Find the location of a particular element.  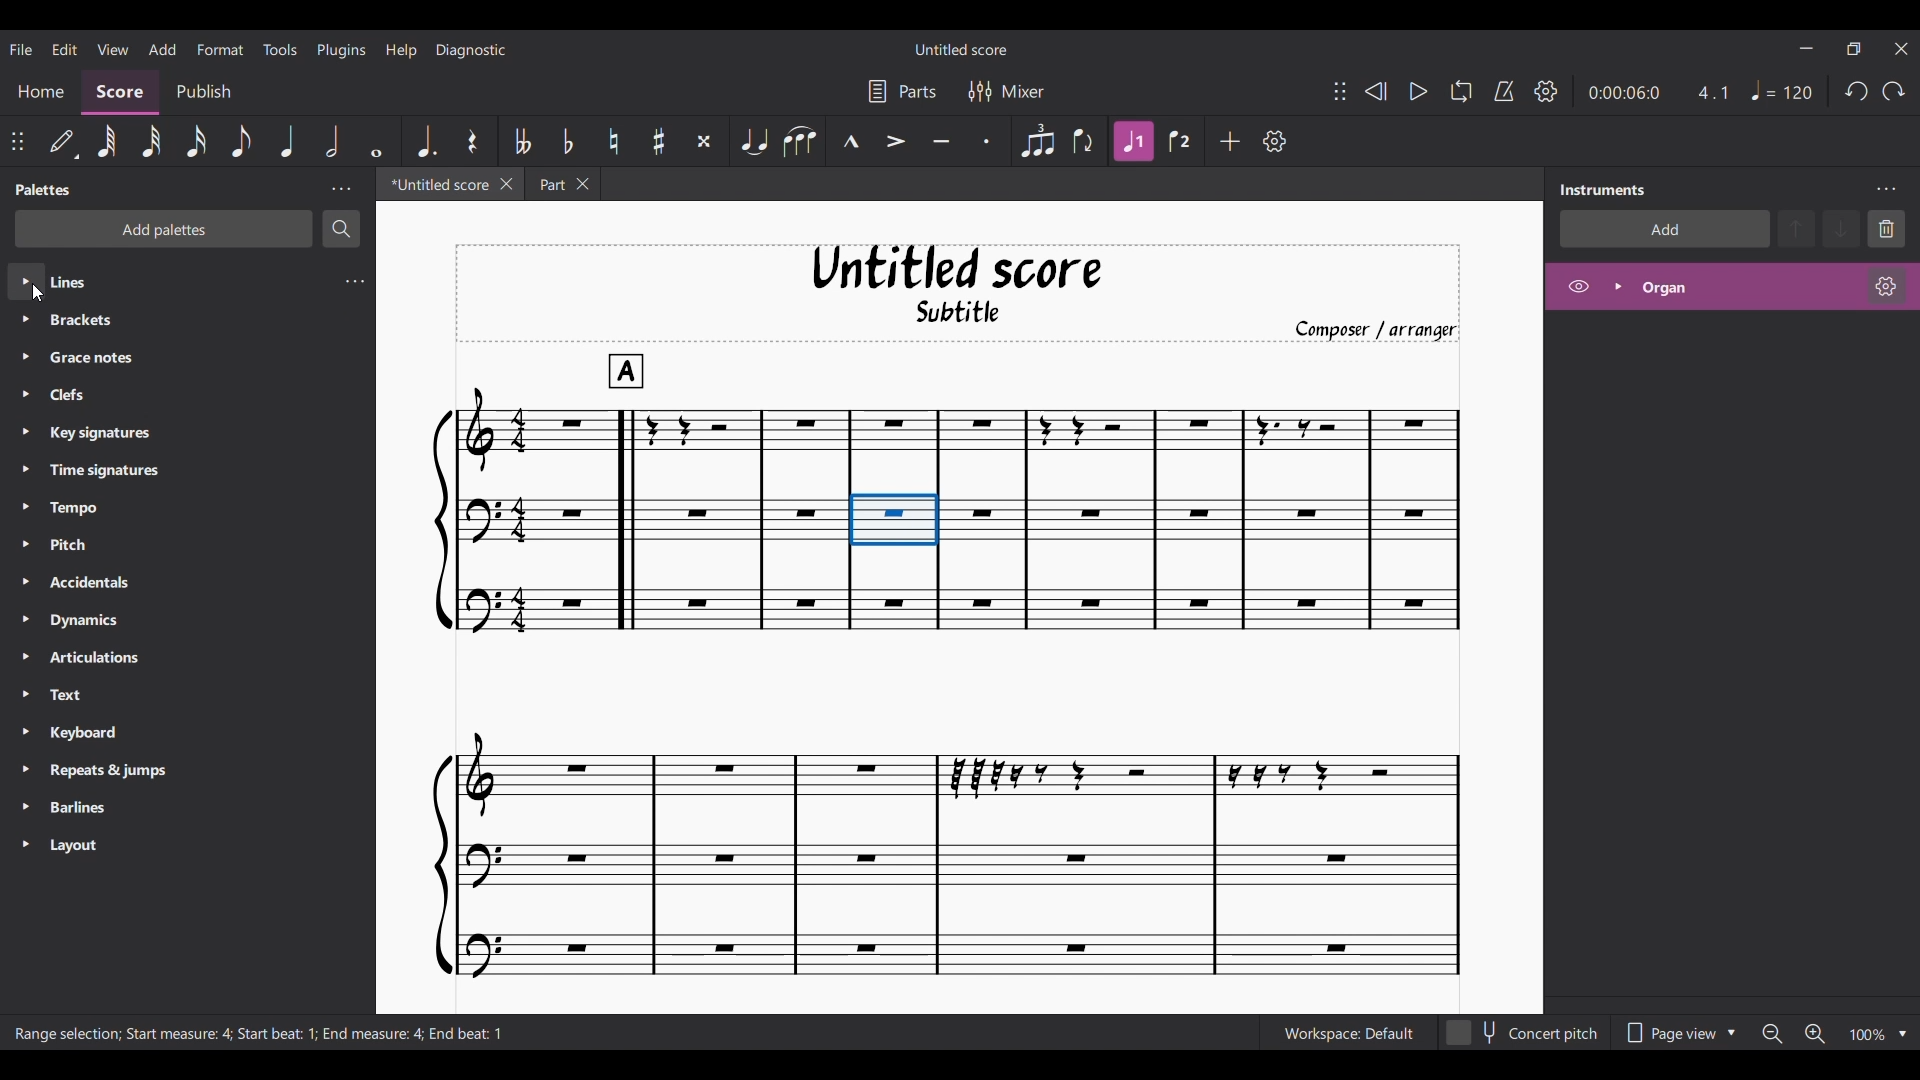

Add instruments is located at coordinates (1665, 229).